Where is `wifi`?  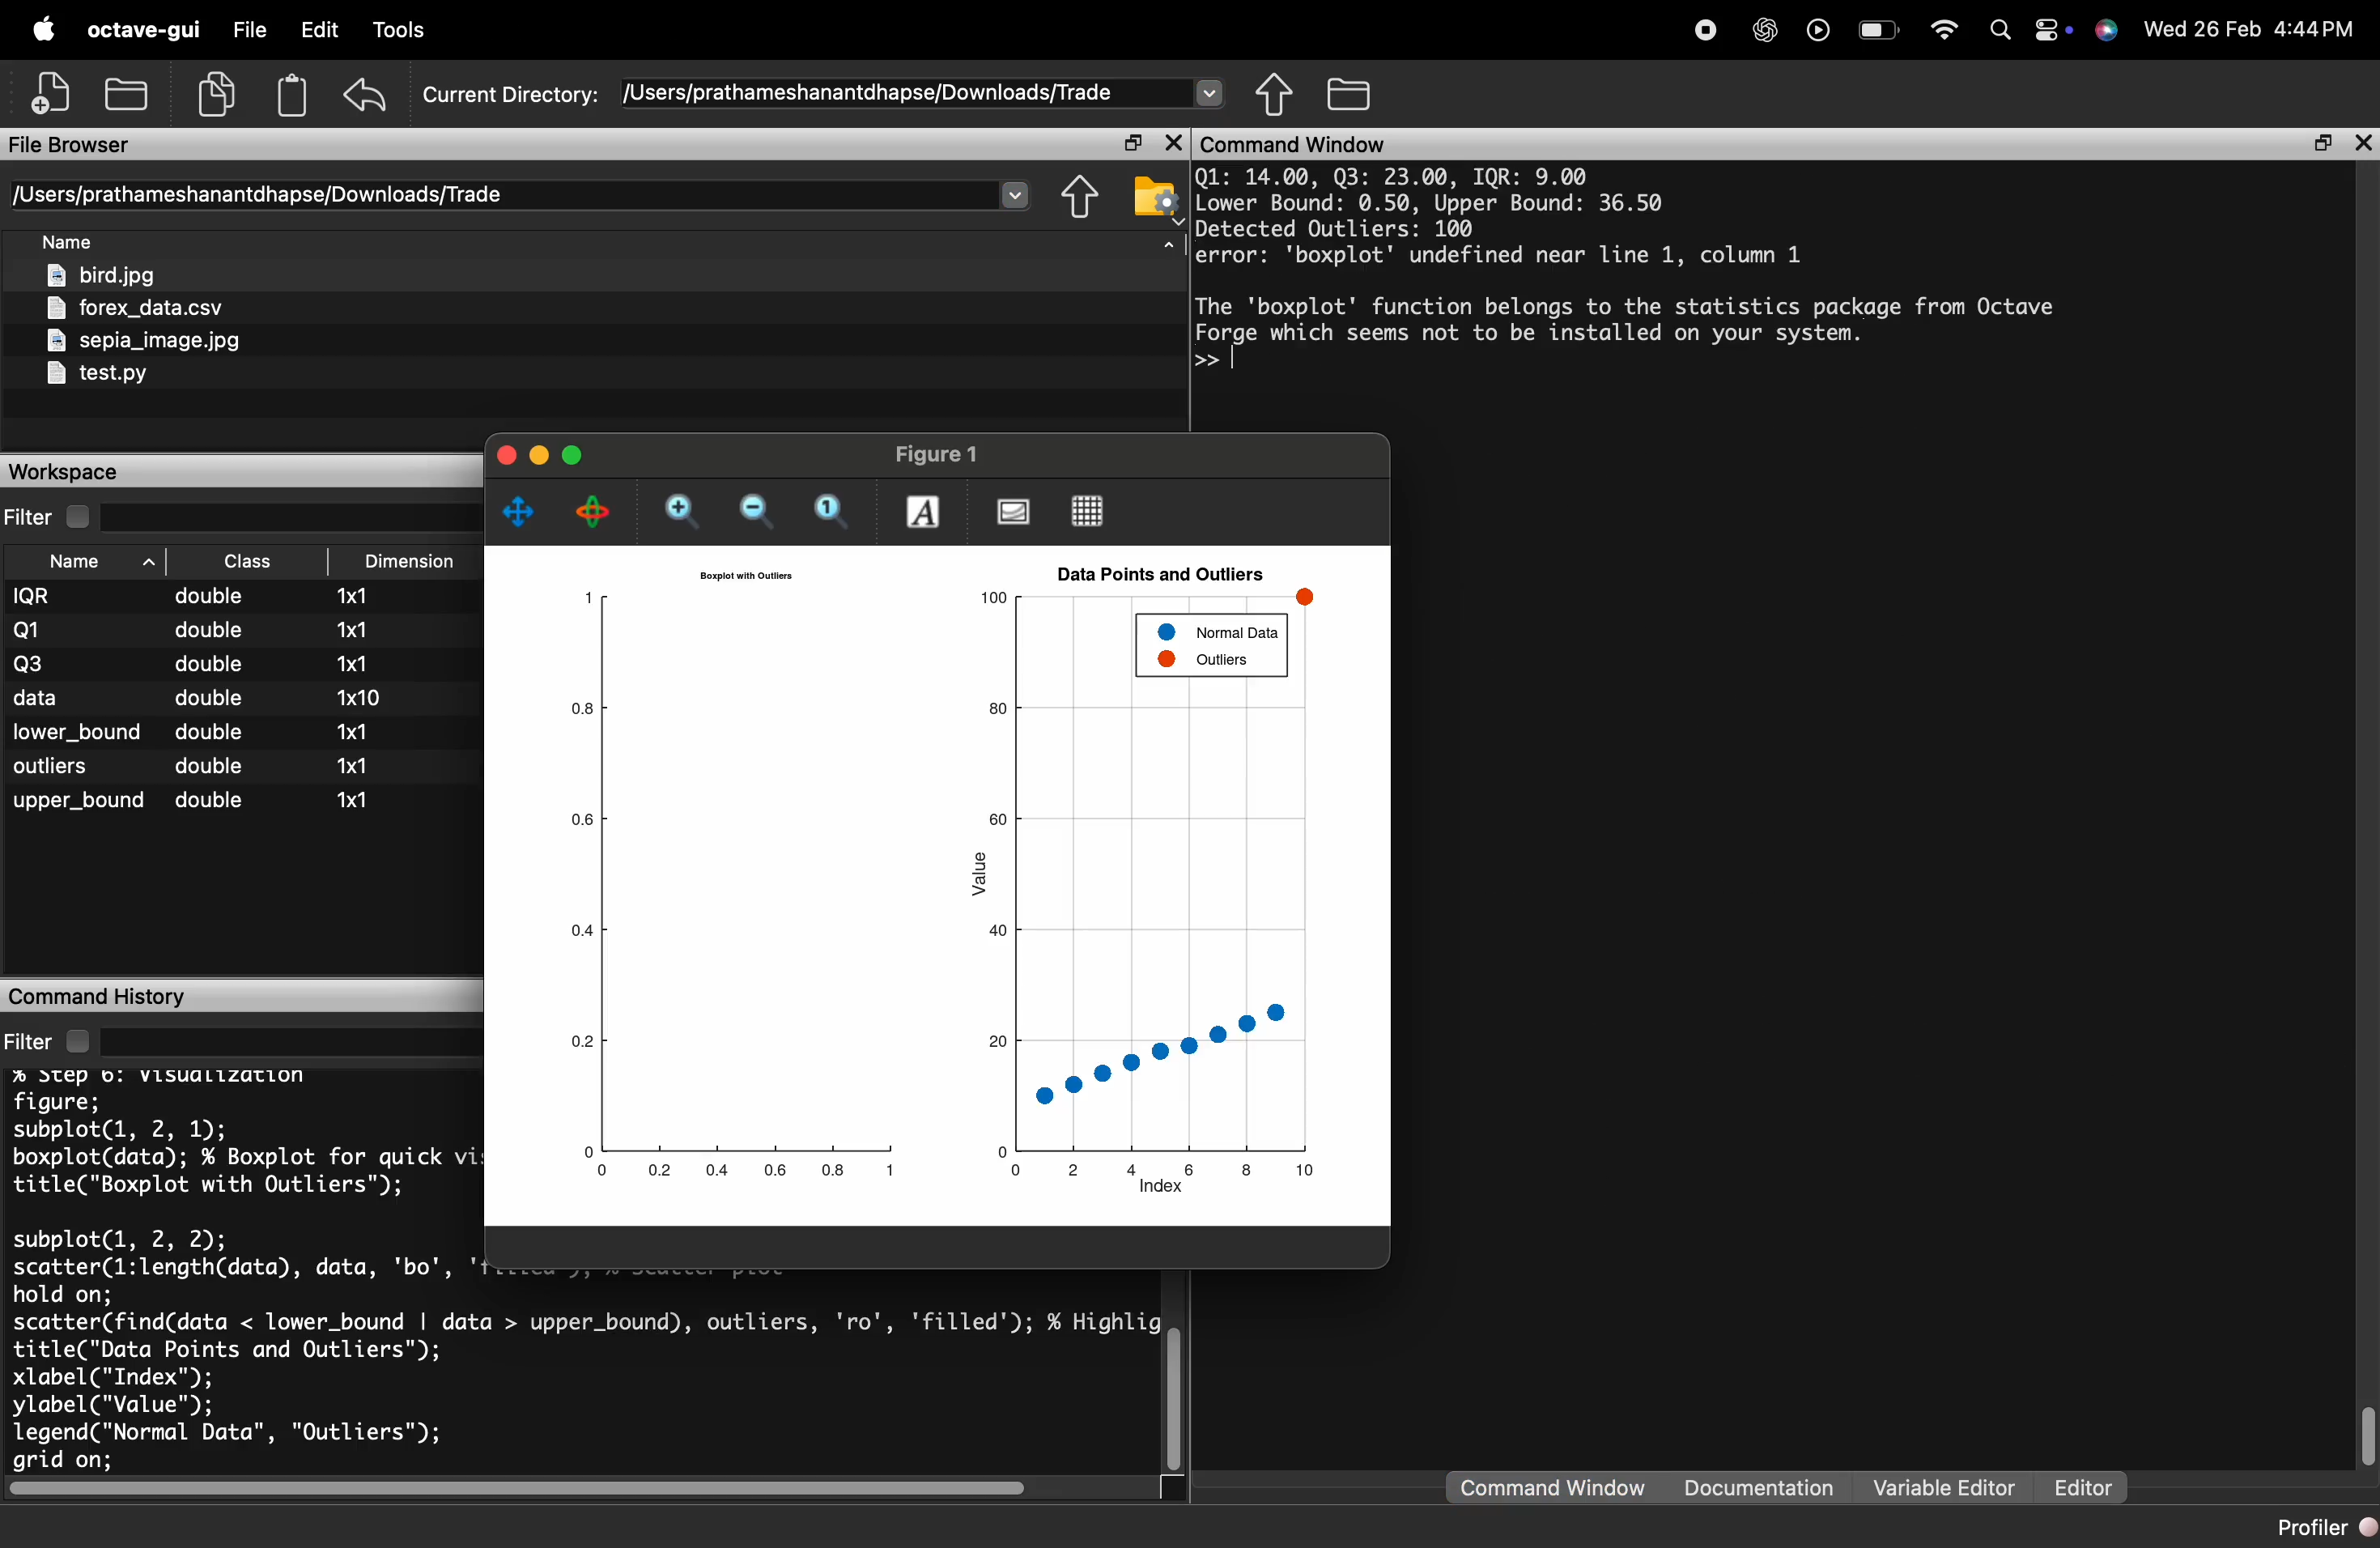
wifi is located at coordinates (1945, 32).